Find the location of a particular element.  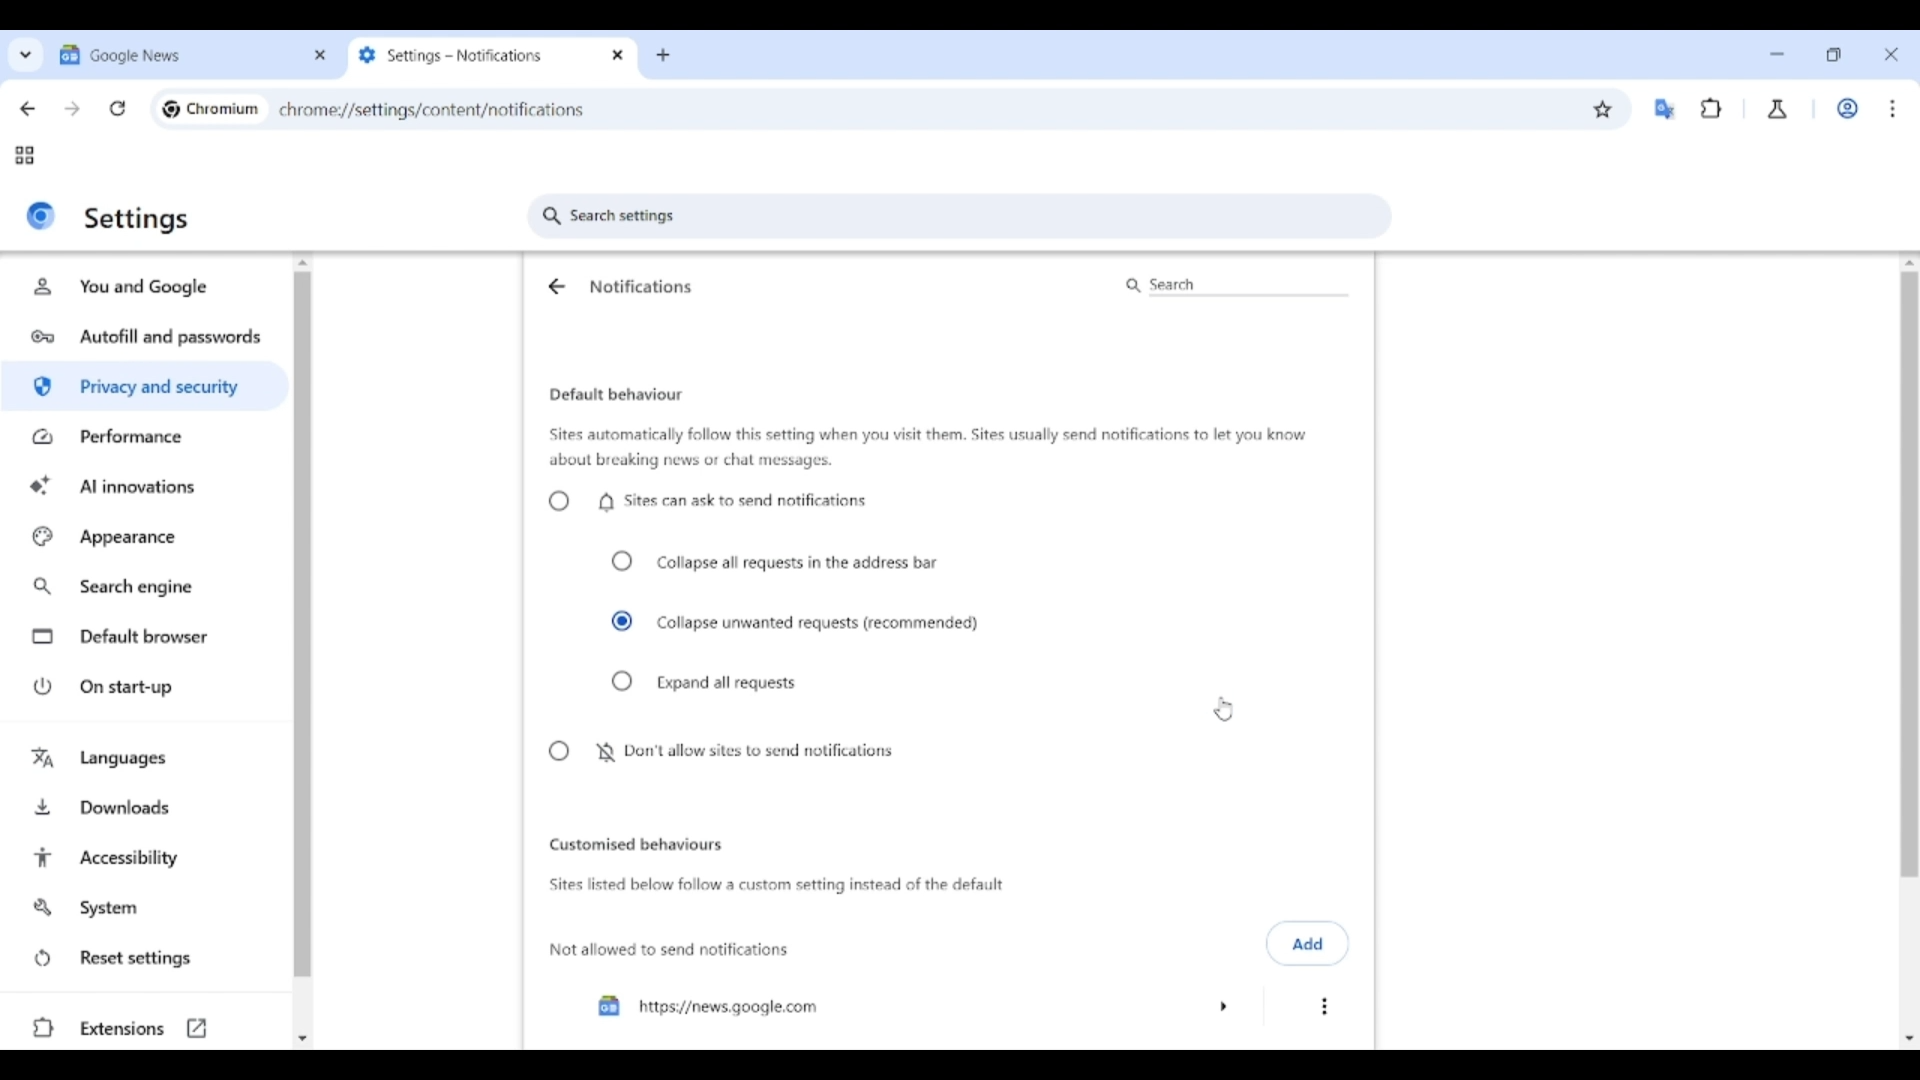

Collapse unwanted requests (recommended) is located at coordinates (796, 622).